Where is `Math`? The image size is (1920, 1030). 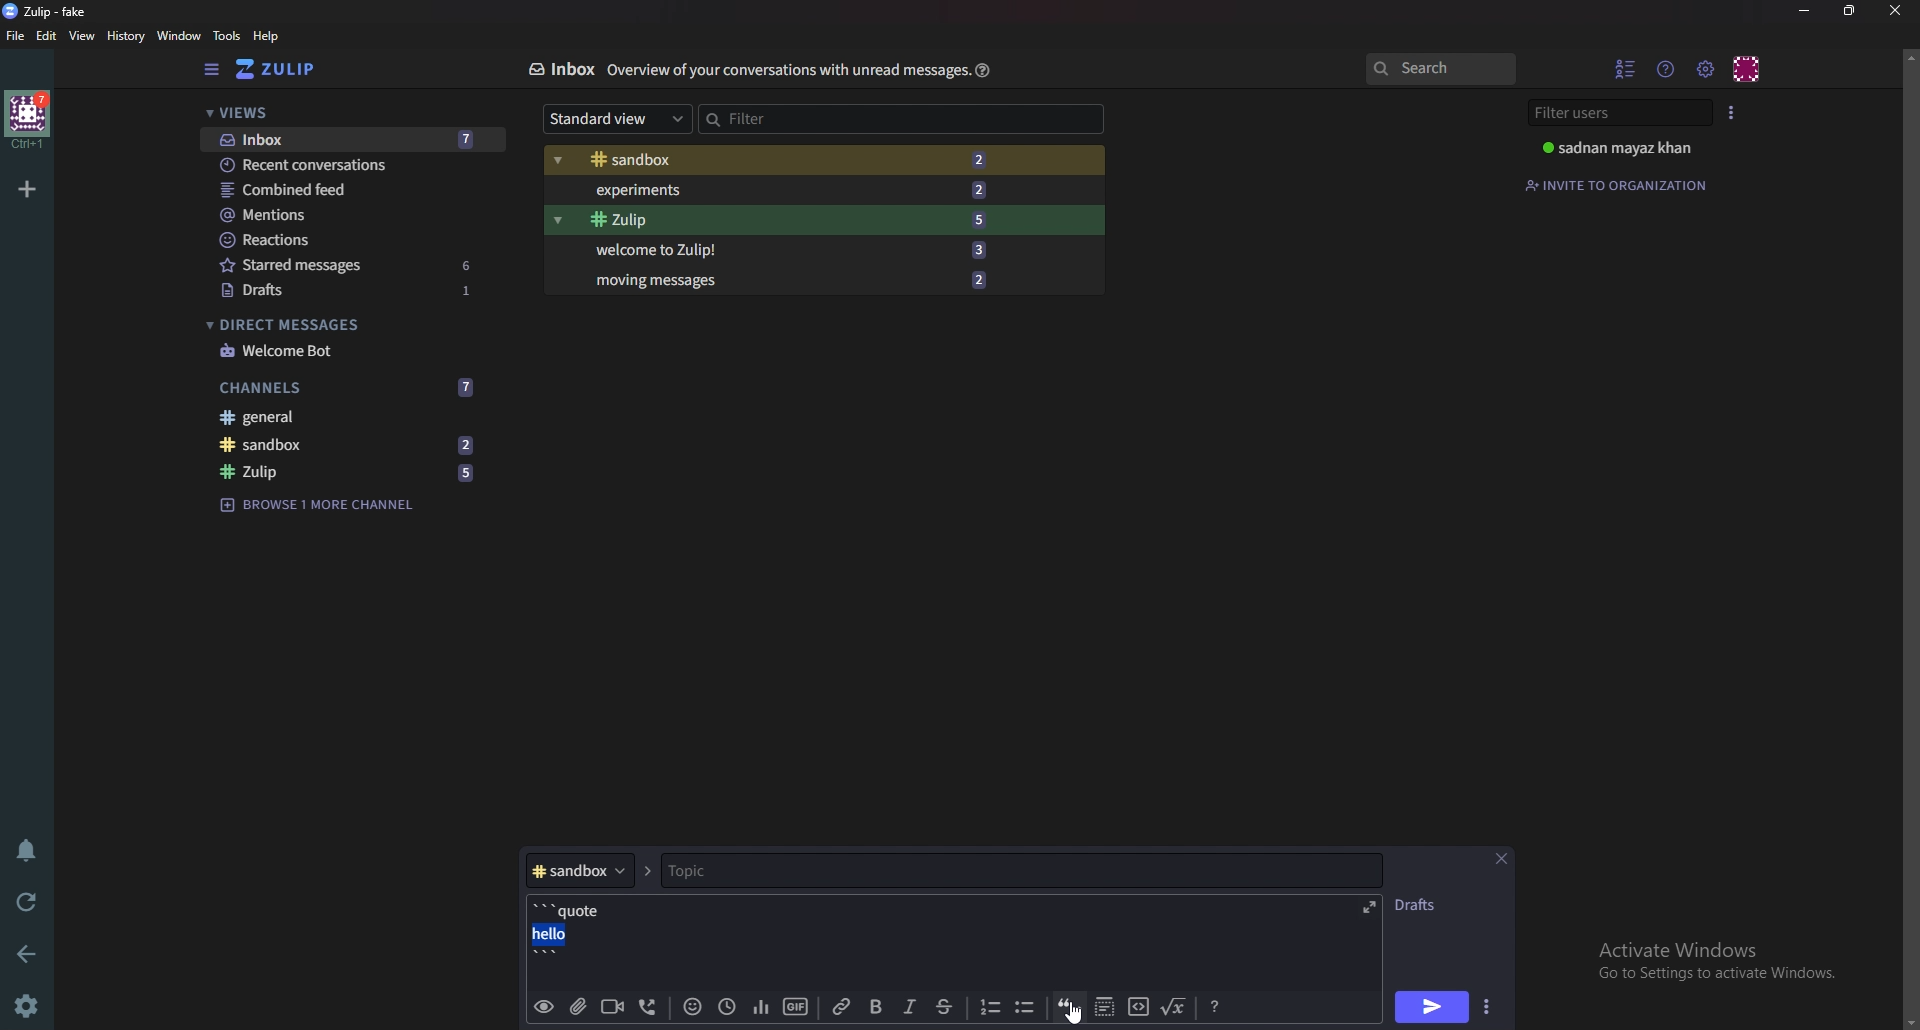 Math is located at coordinates (1176, 1008).